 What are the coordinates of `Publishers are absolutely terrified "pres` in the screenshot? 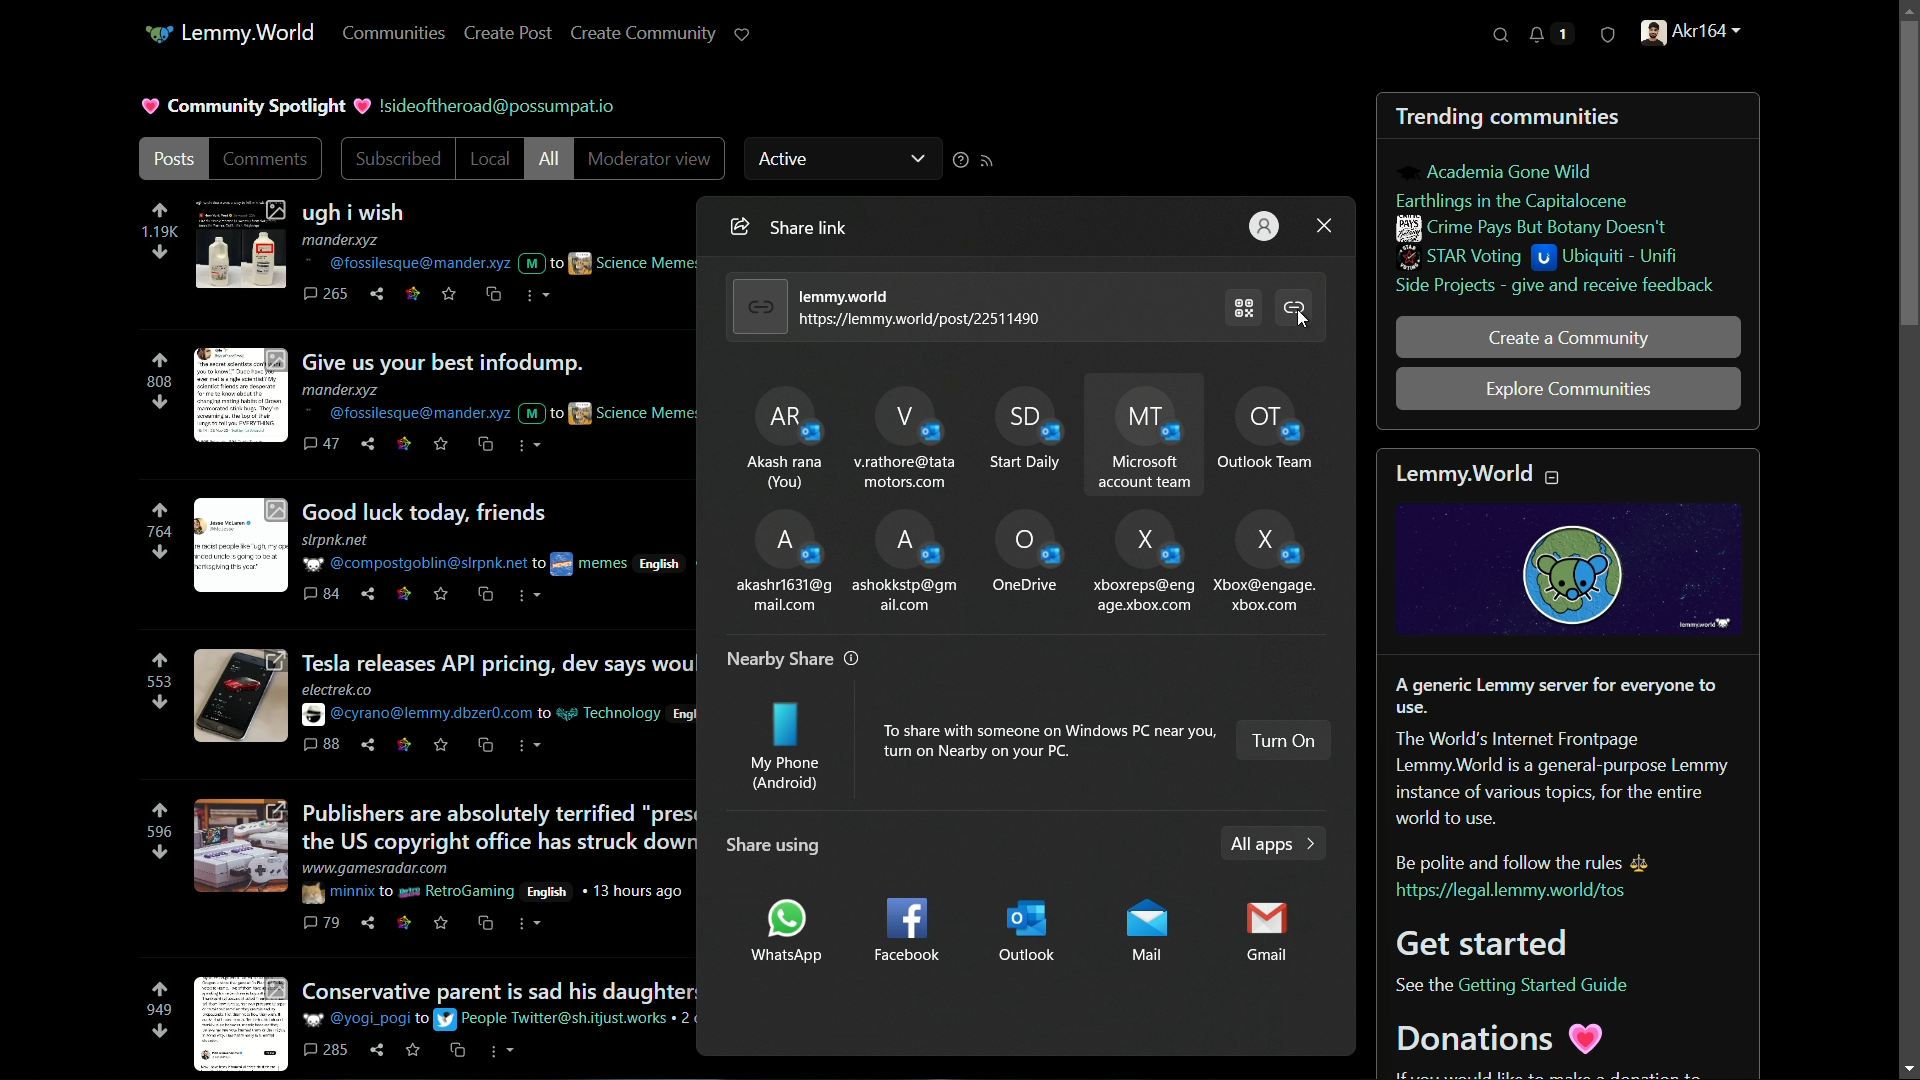 It's located at (499, 813).